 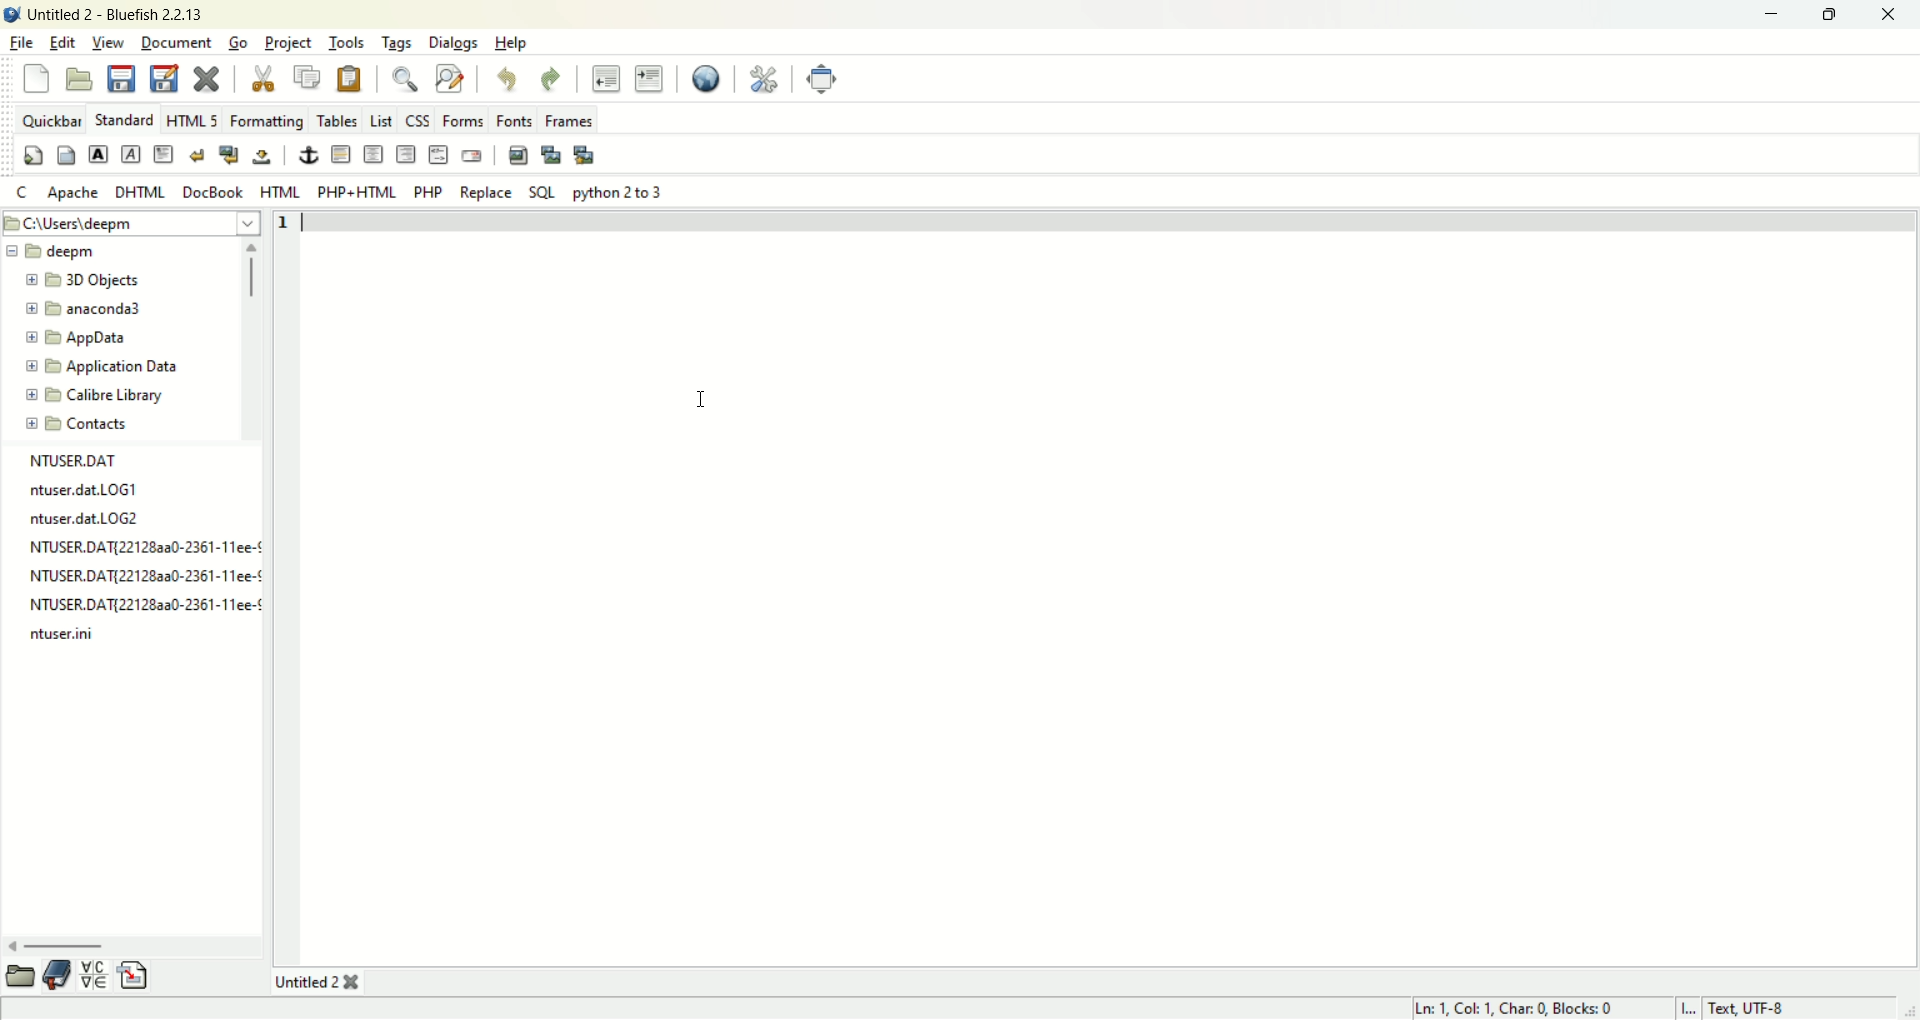 What do you see at coordinates (75, 423) in the screenshot?
I see `contacts` at bounding box center [75, 423].